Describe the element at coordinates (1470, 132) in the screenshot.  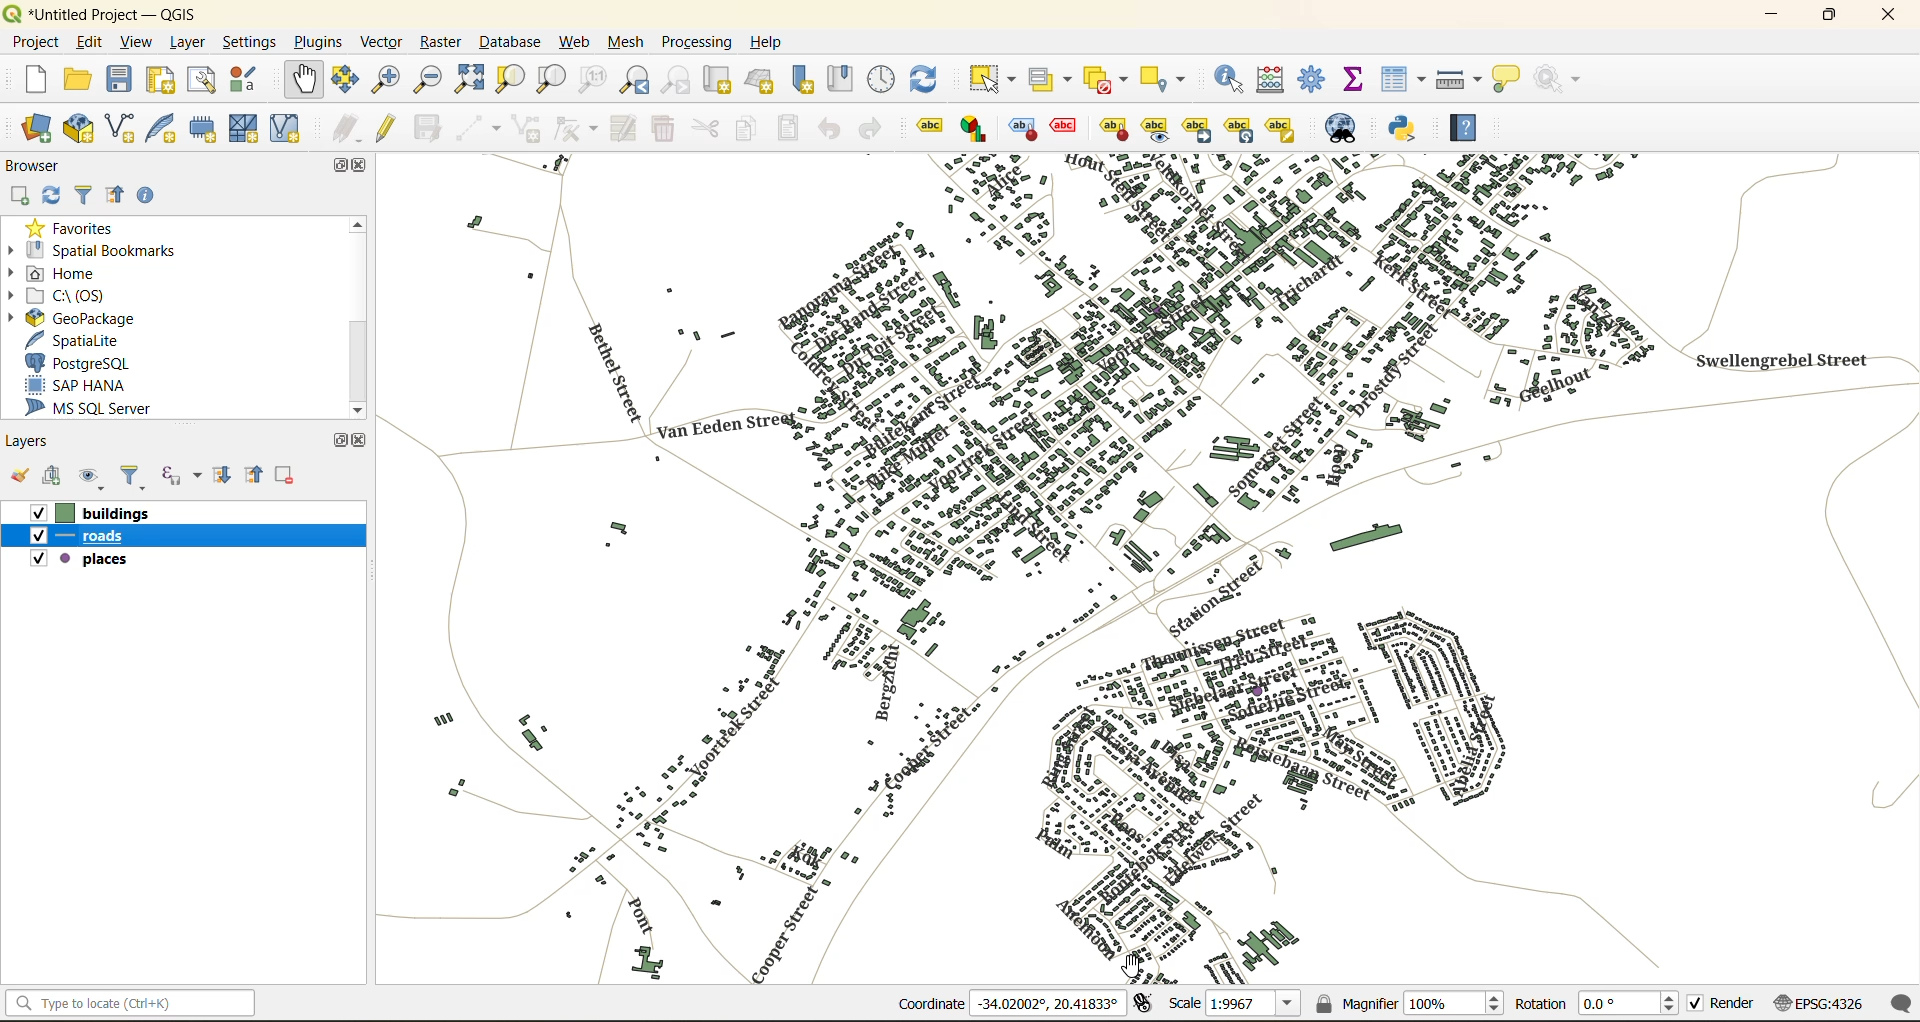
I see `help` at that location.